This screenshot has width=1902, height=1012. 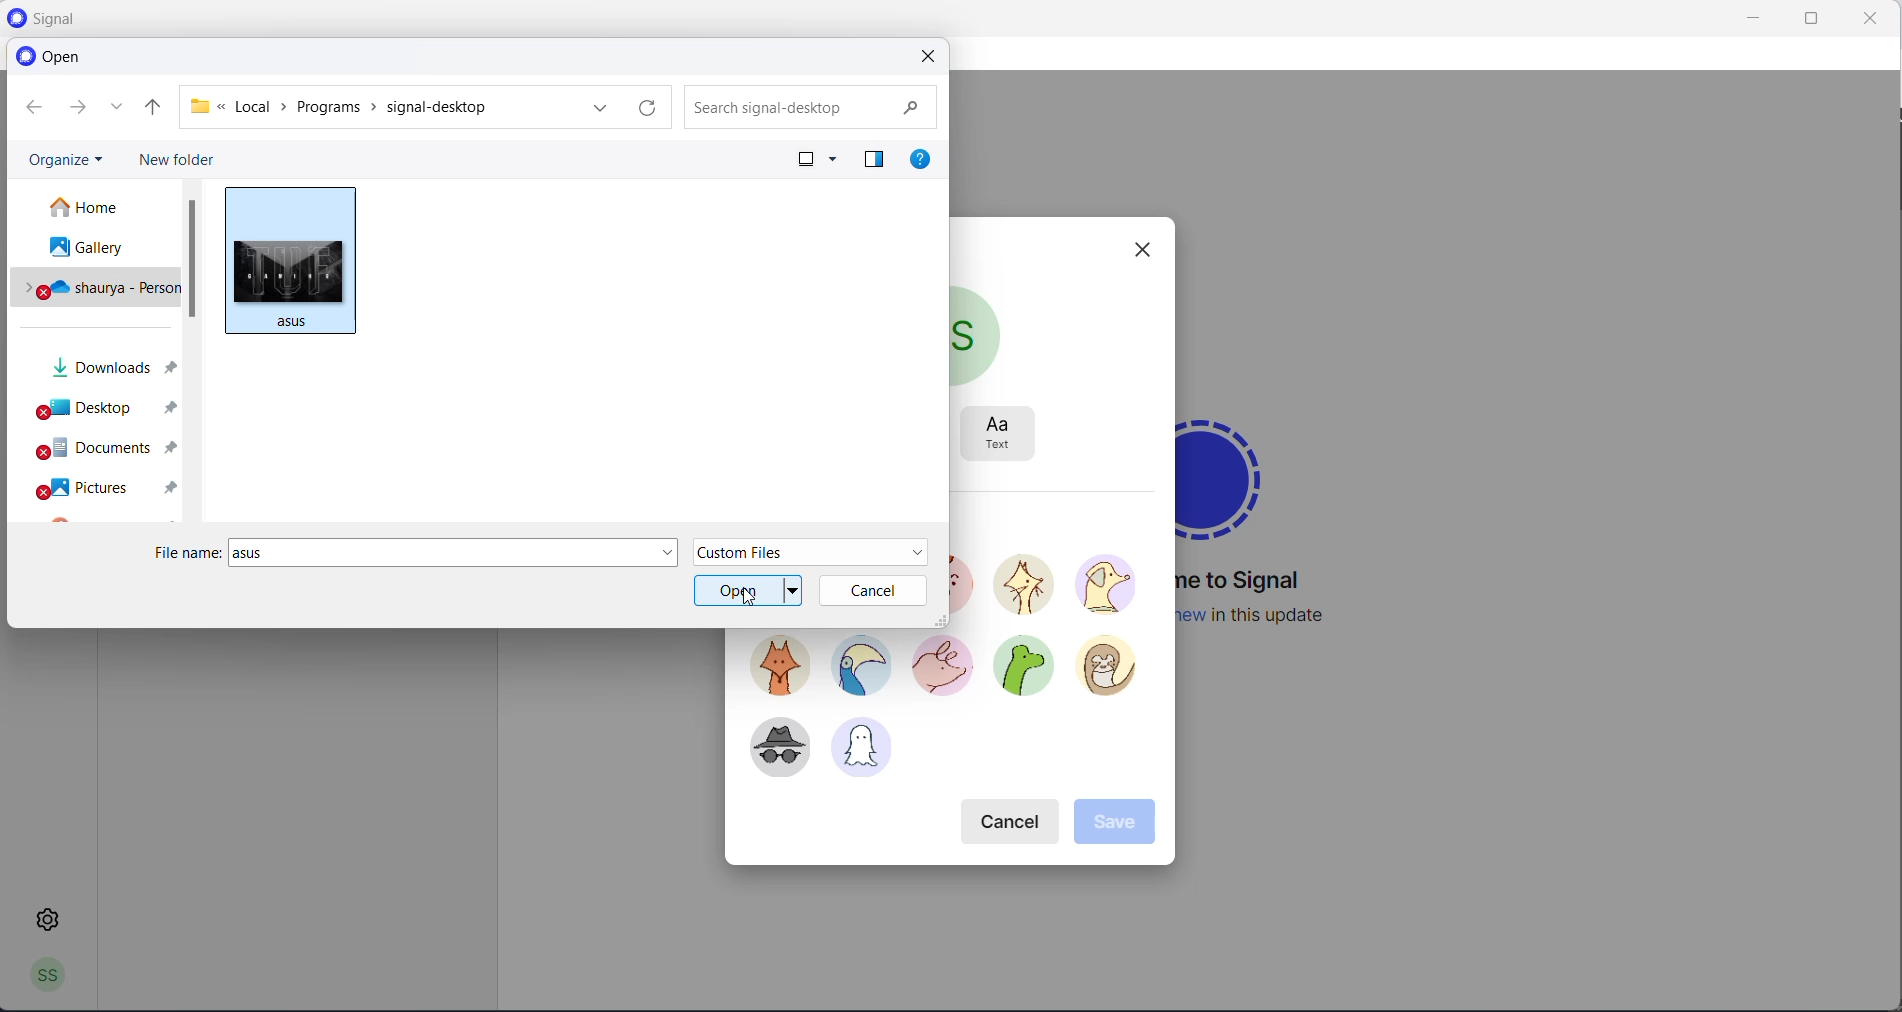 What do you see at coordinates (1873, 20) in the screenshot?
I see `close` at bounding box center [1873, 20].